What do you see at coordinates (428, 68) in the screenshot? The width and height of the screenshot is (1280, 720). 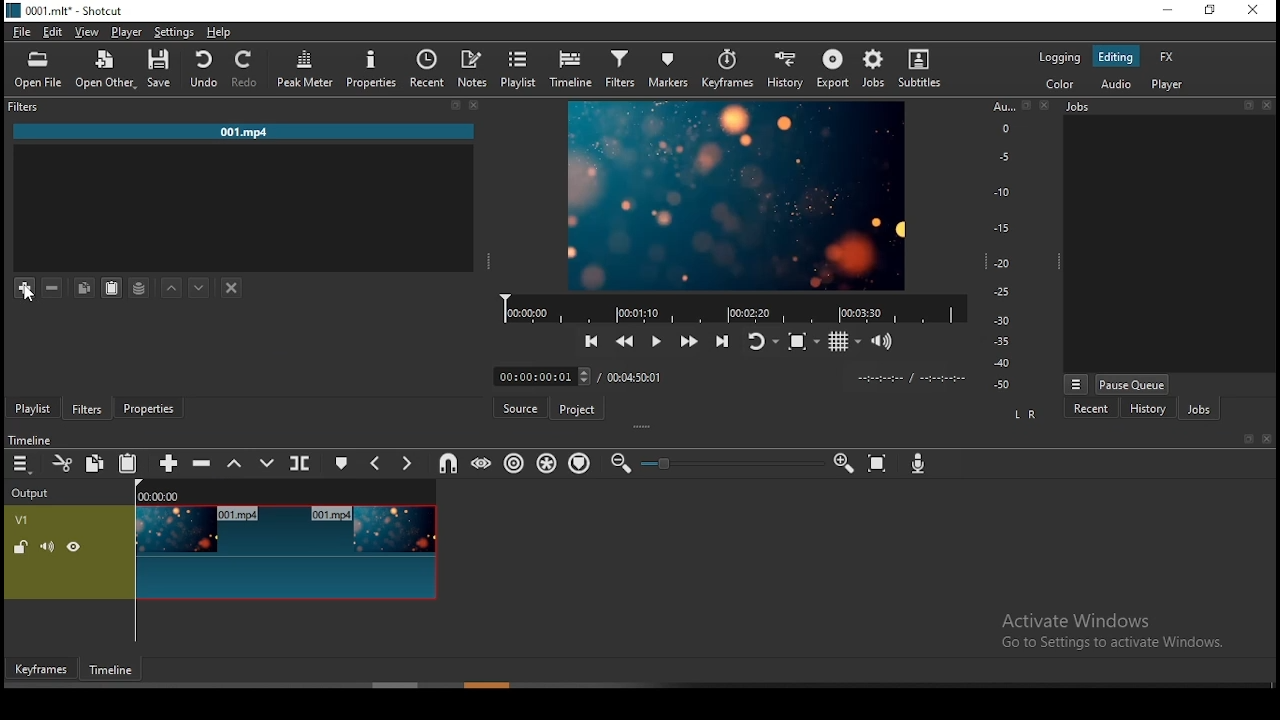 I see `recent` at bounding box center [428, 68].